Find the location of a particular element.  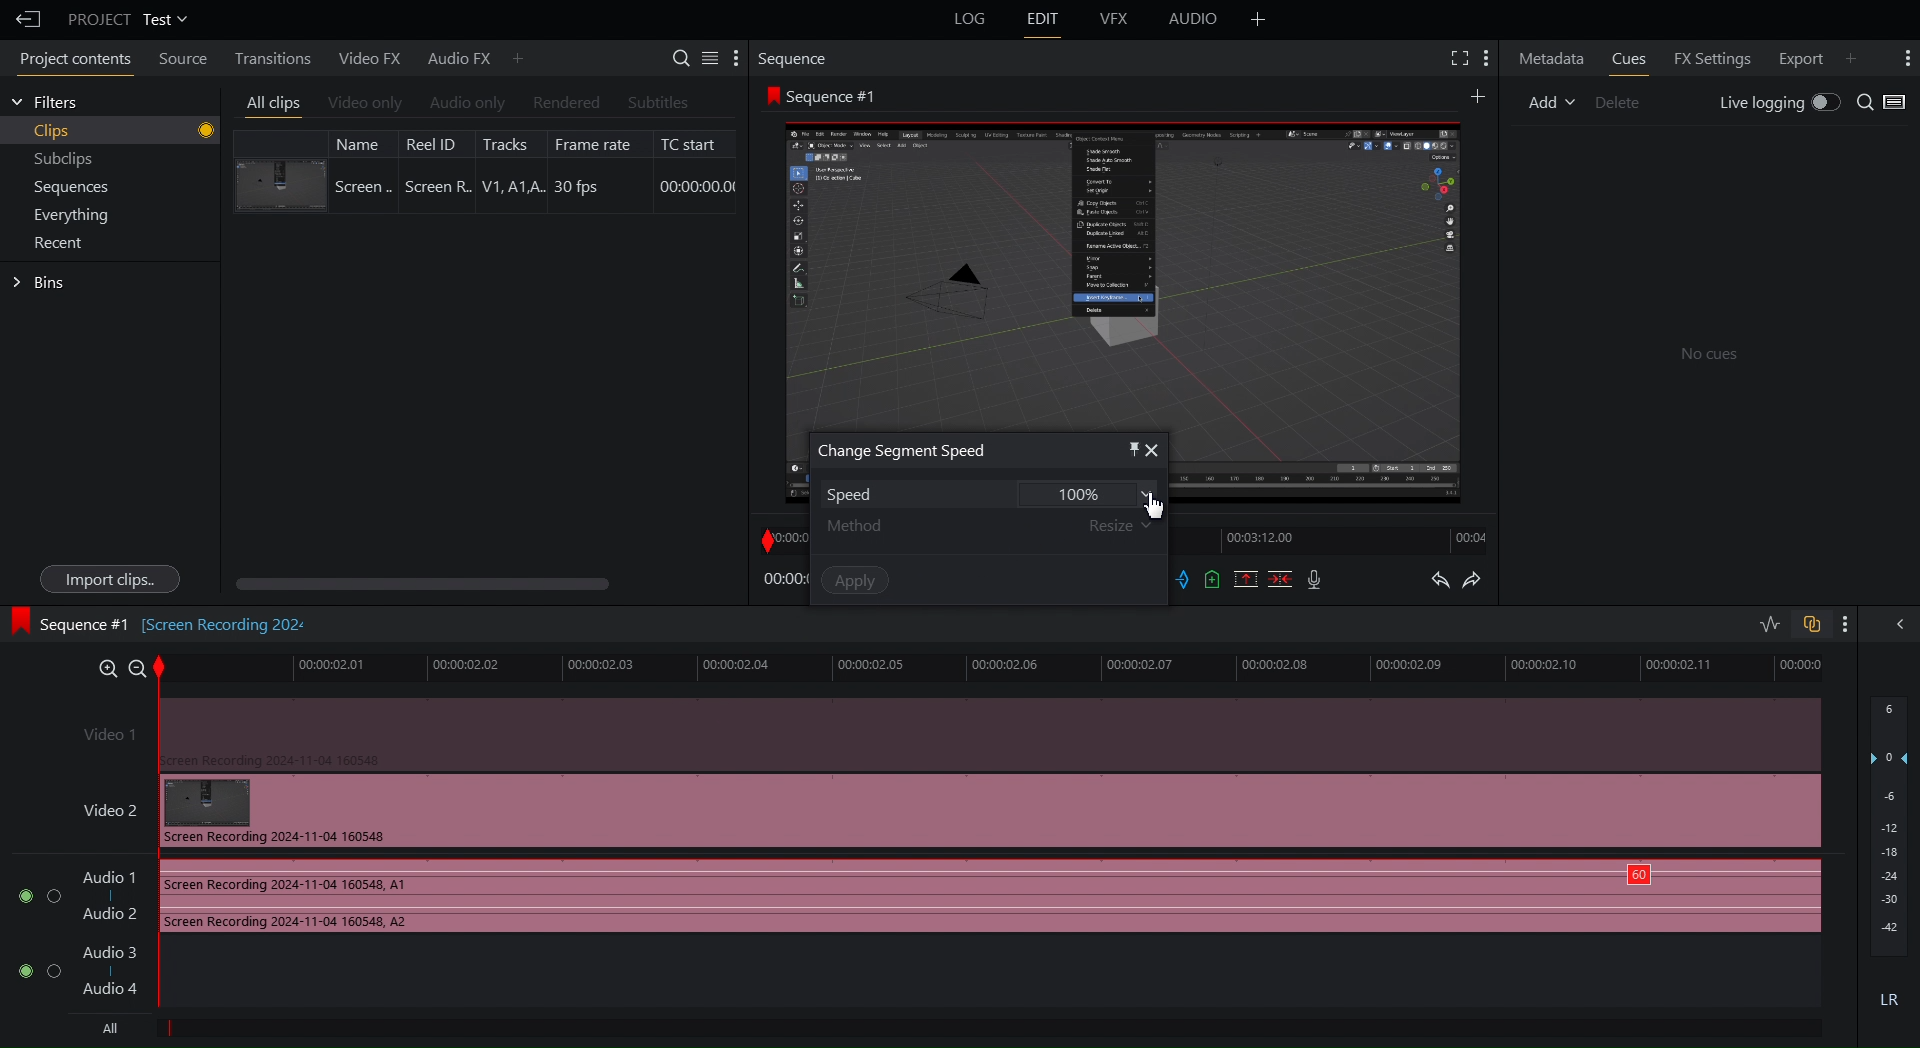

Rendered is located at coordinates (564, 103).